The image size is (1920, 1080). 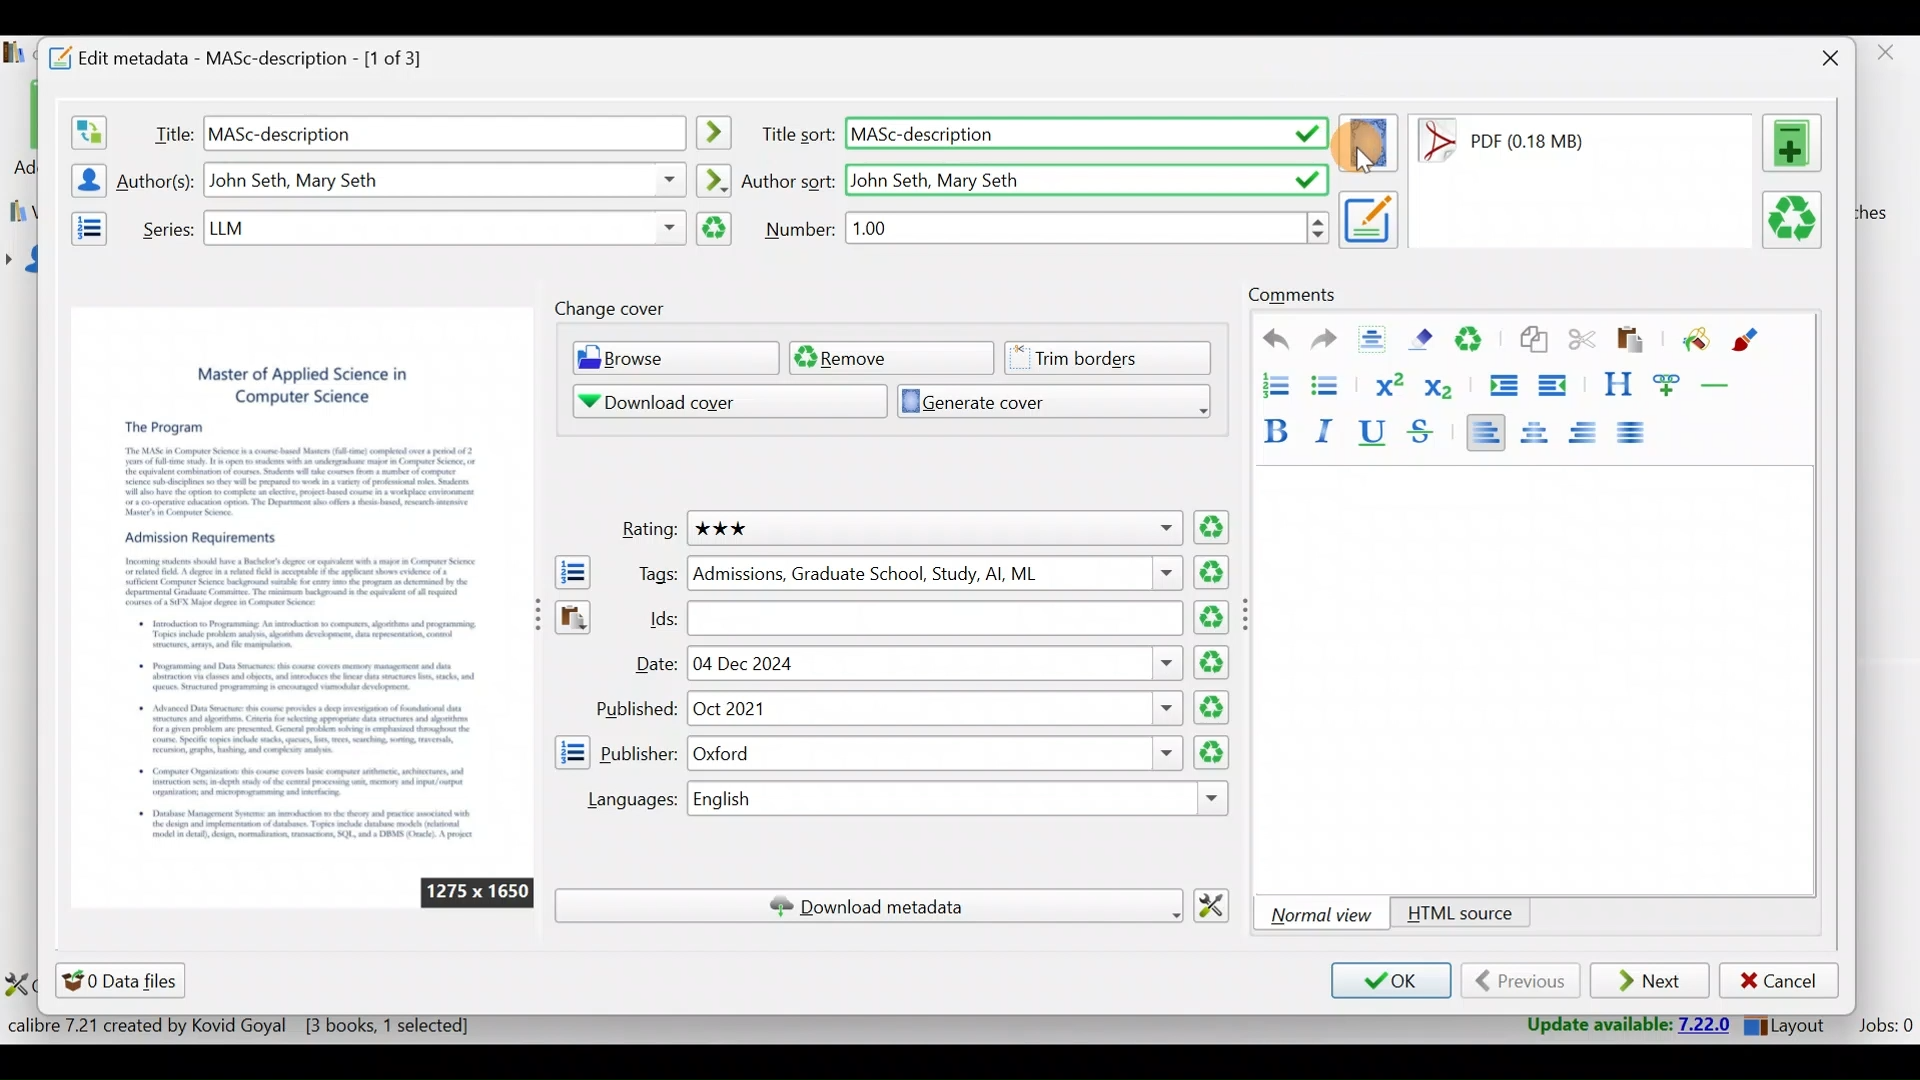 I want to click on Undo, so click(x=1267, y=340).